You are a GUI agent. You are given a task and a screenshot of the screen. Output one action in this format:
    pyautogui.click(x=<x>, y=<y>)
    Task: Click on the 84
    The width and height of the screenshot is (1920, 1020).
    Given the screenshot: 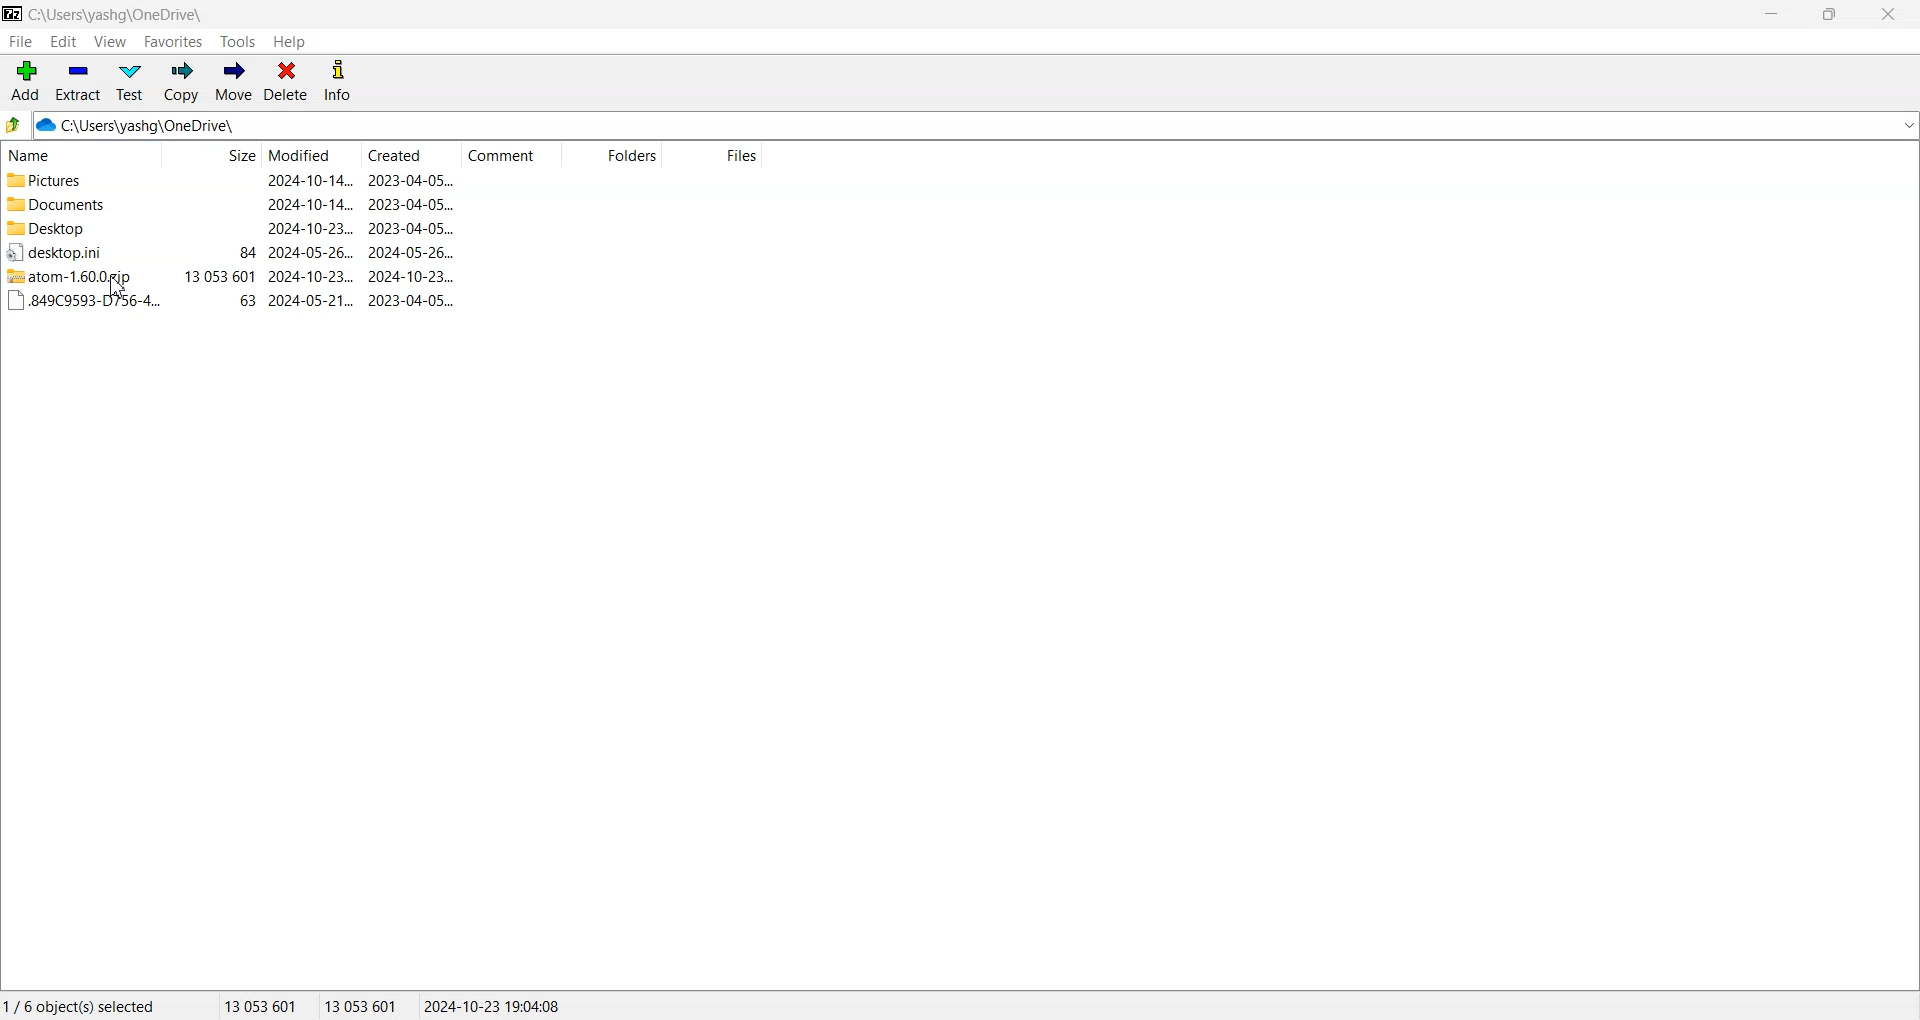 What is the action you would take?
    pyautogui.click(x=248, y=253)
    